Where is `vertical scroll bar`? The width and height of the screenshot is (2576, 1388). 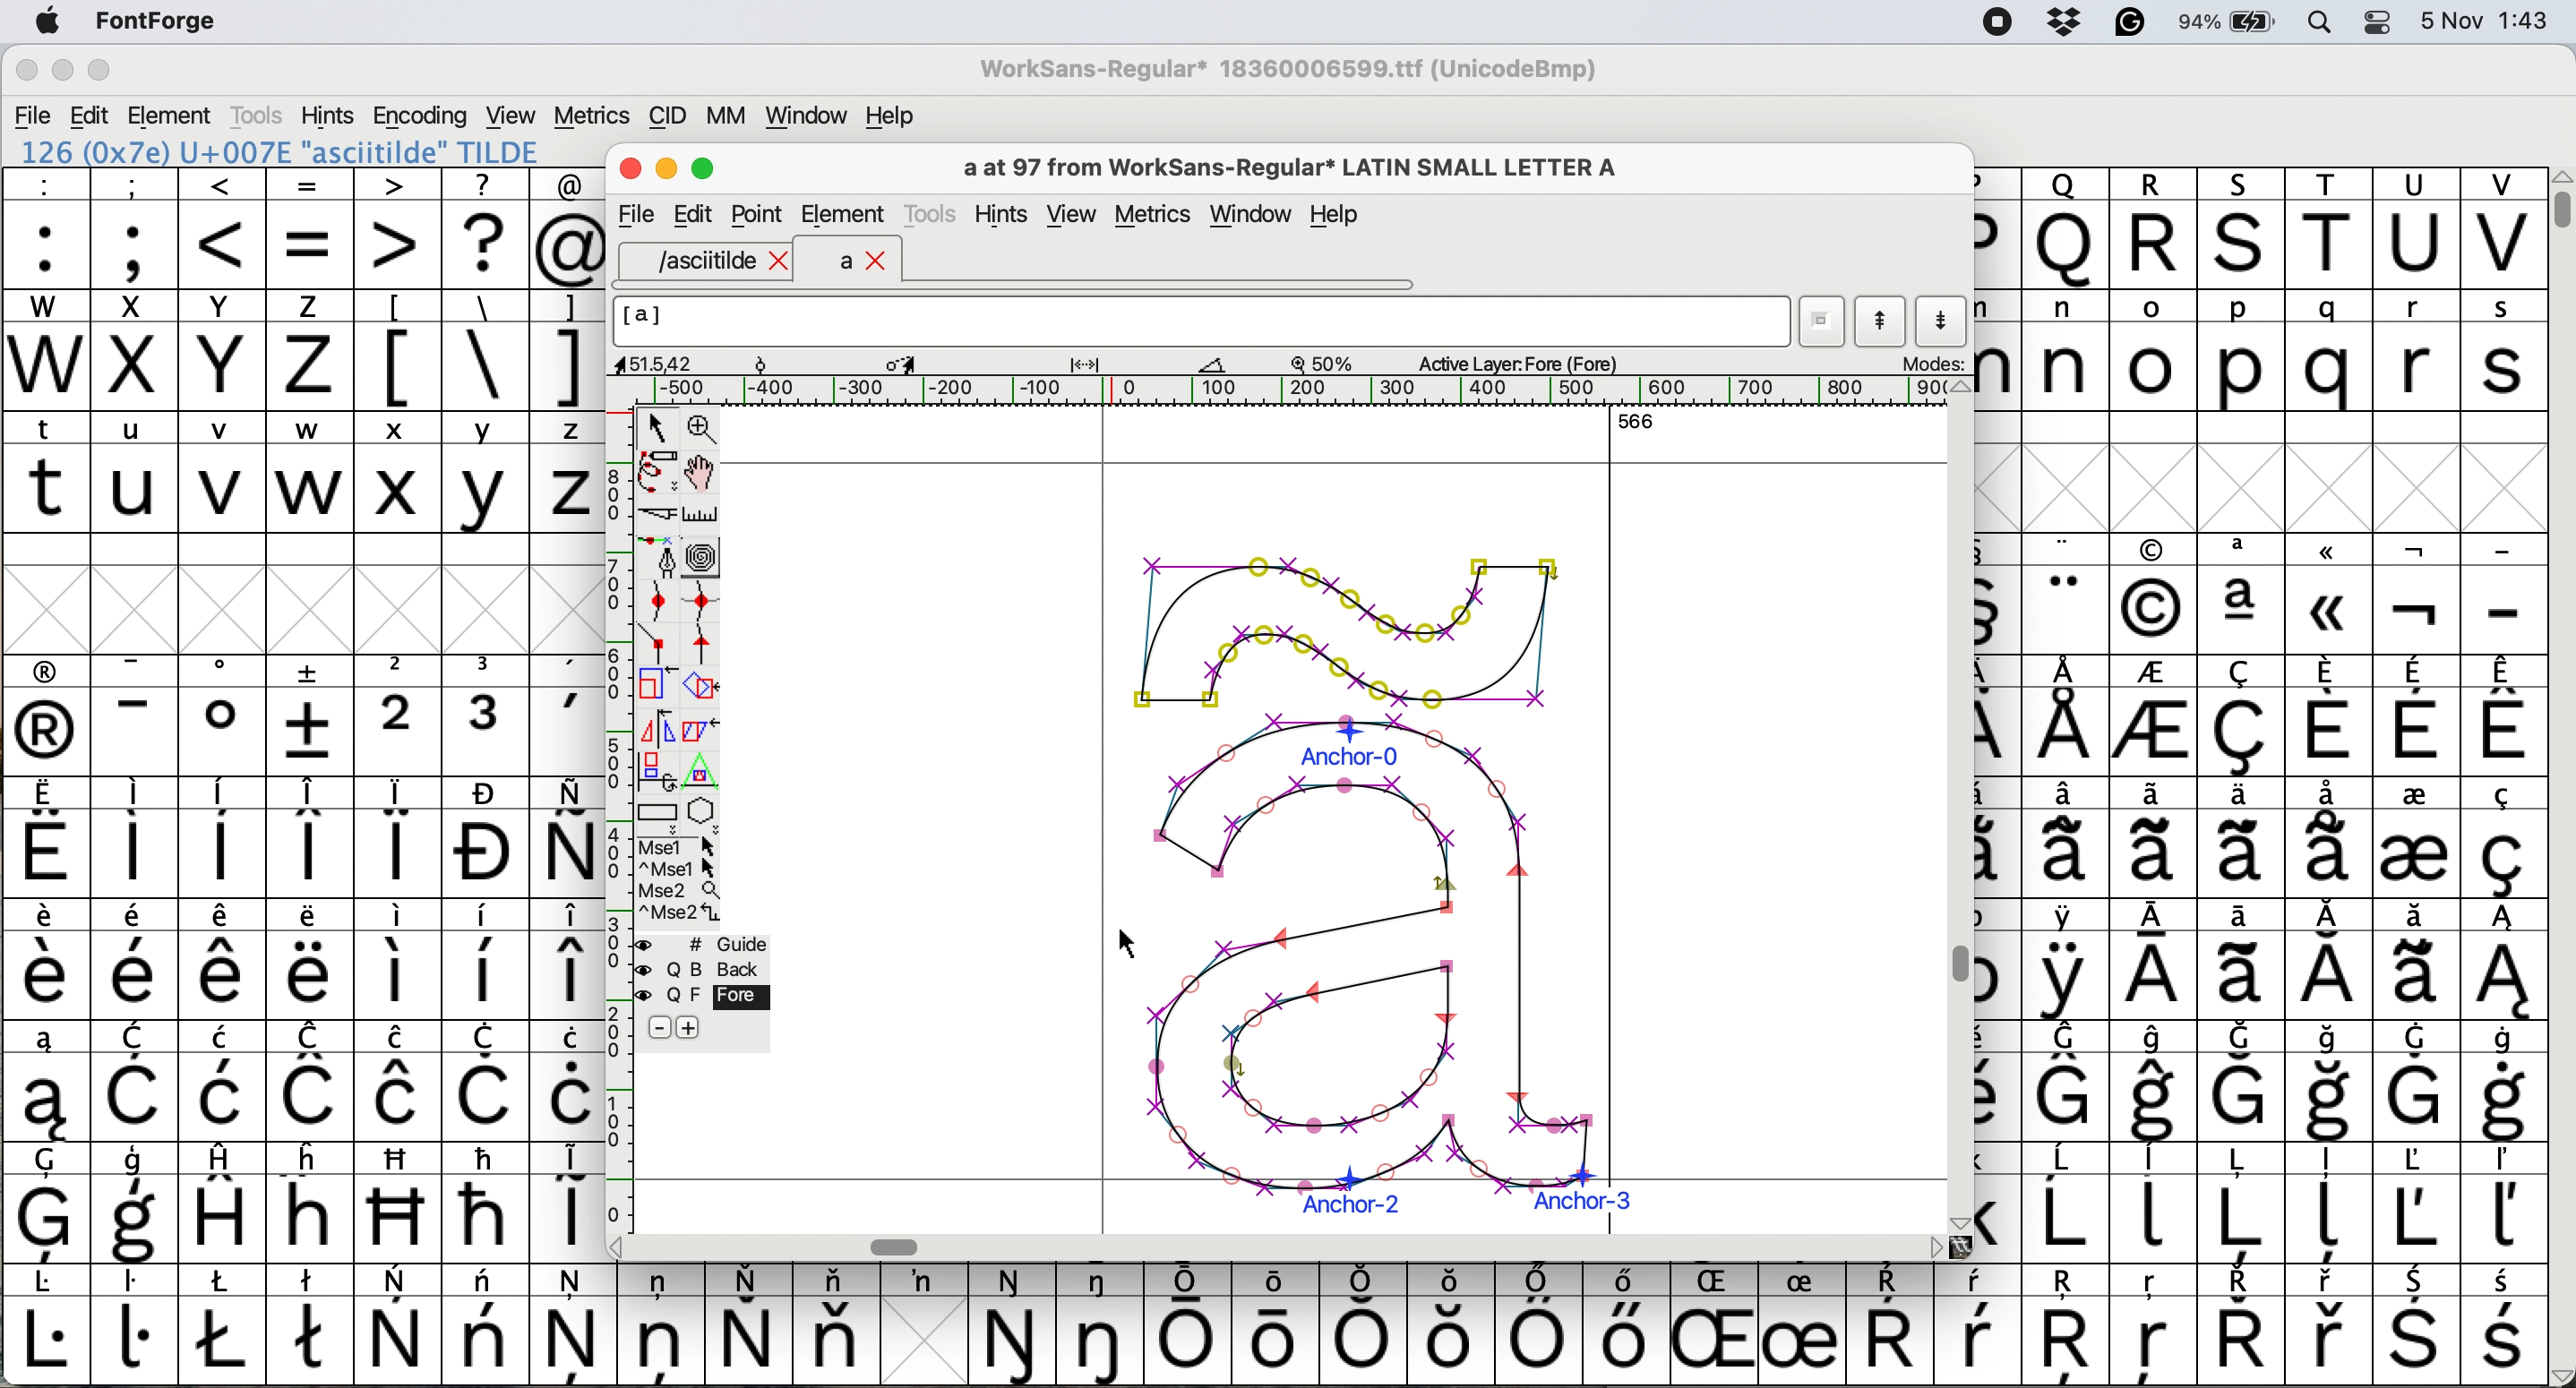 vertical scroll bar is located at coordinates (2558, 200).